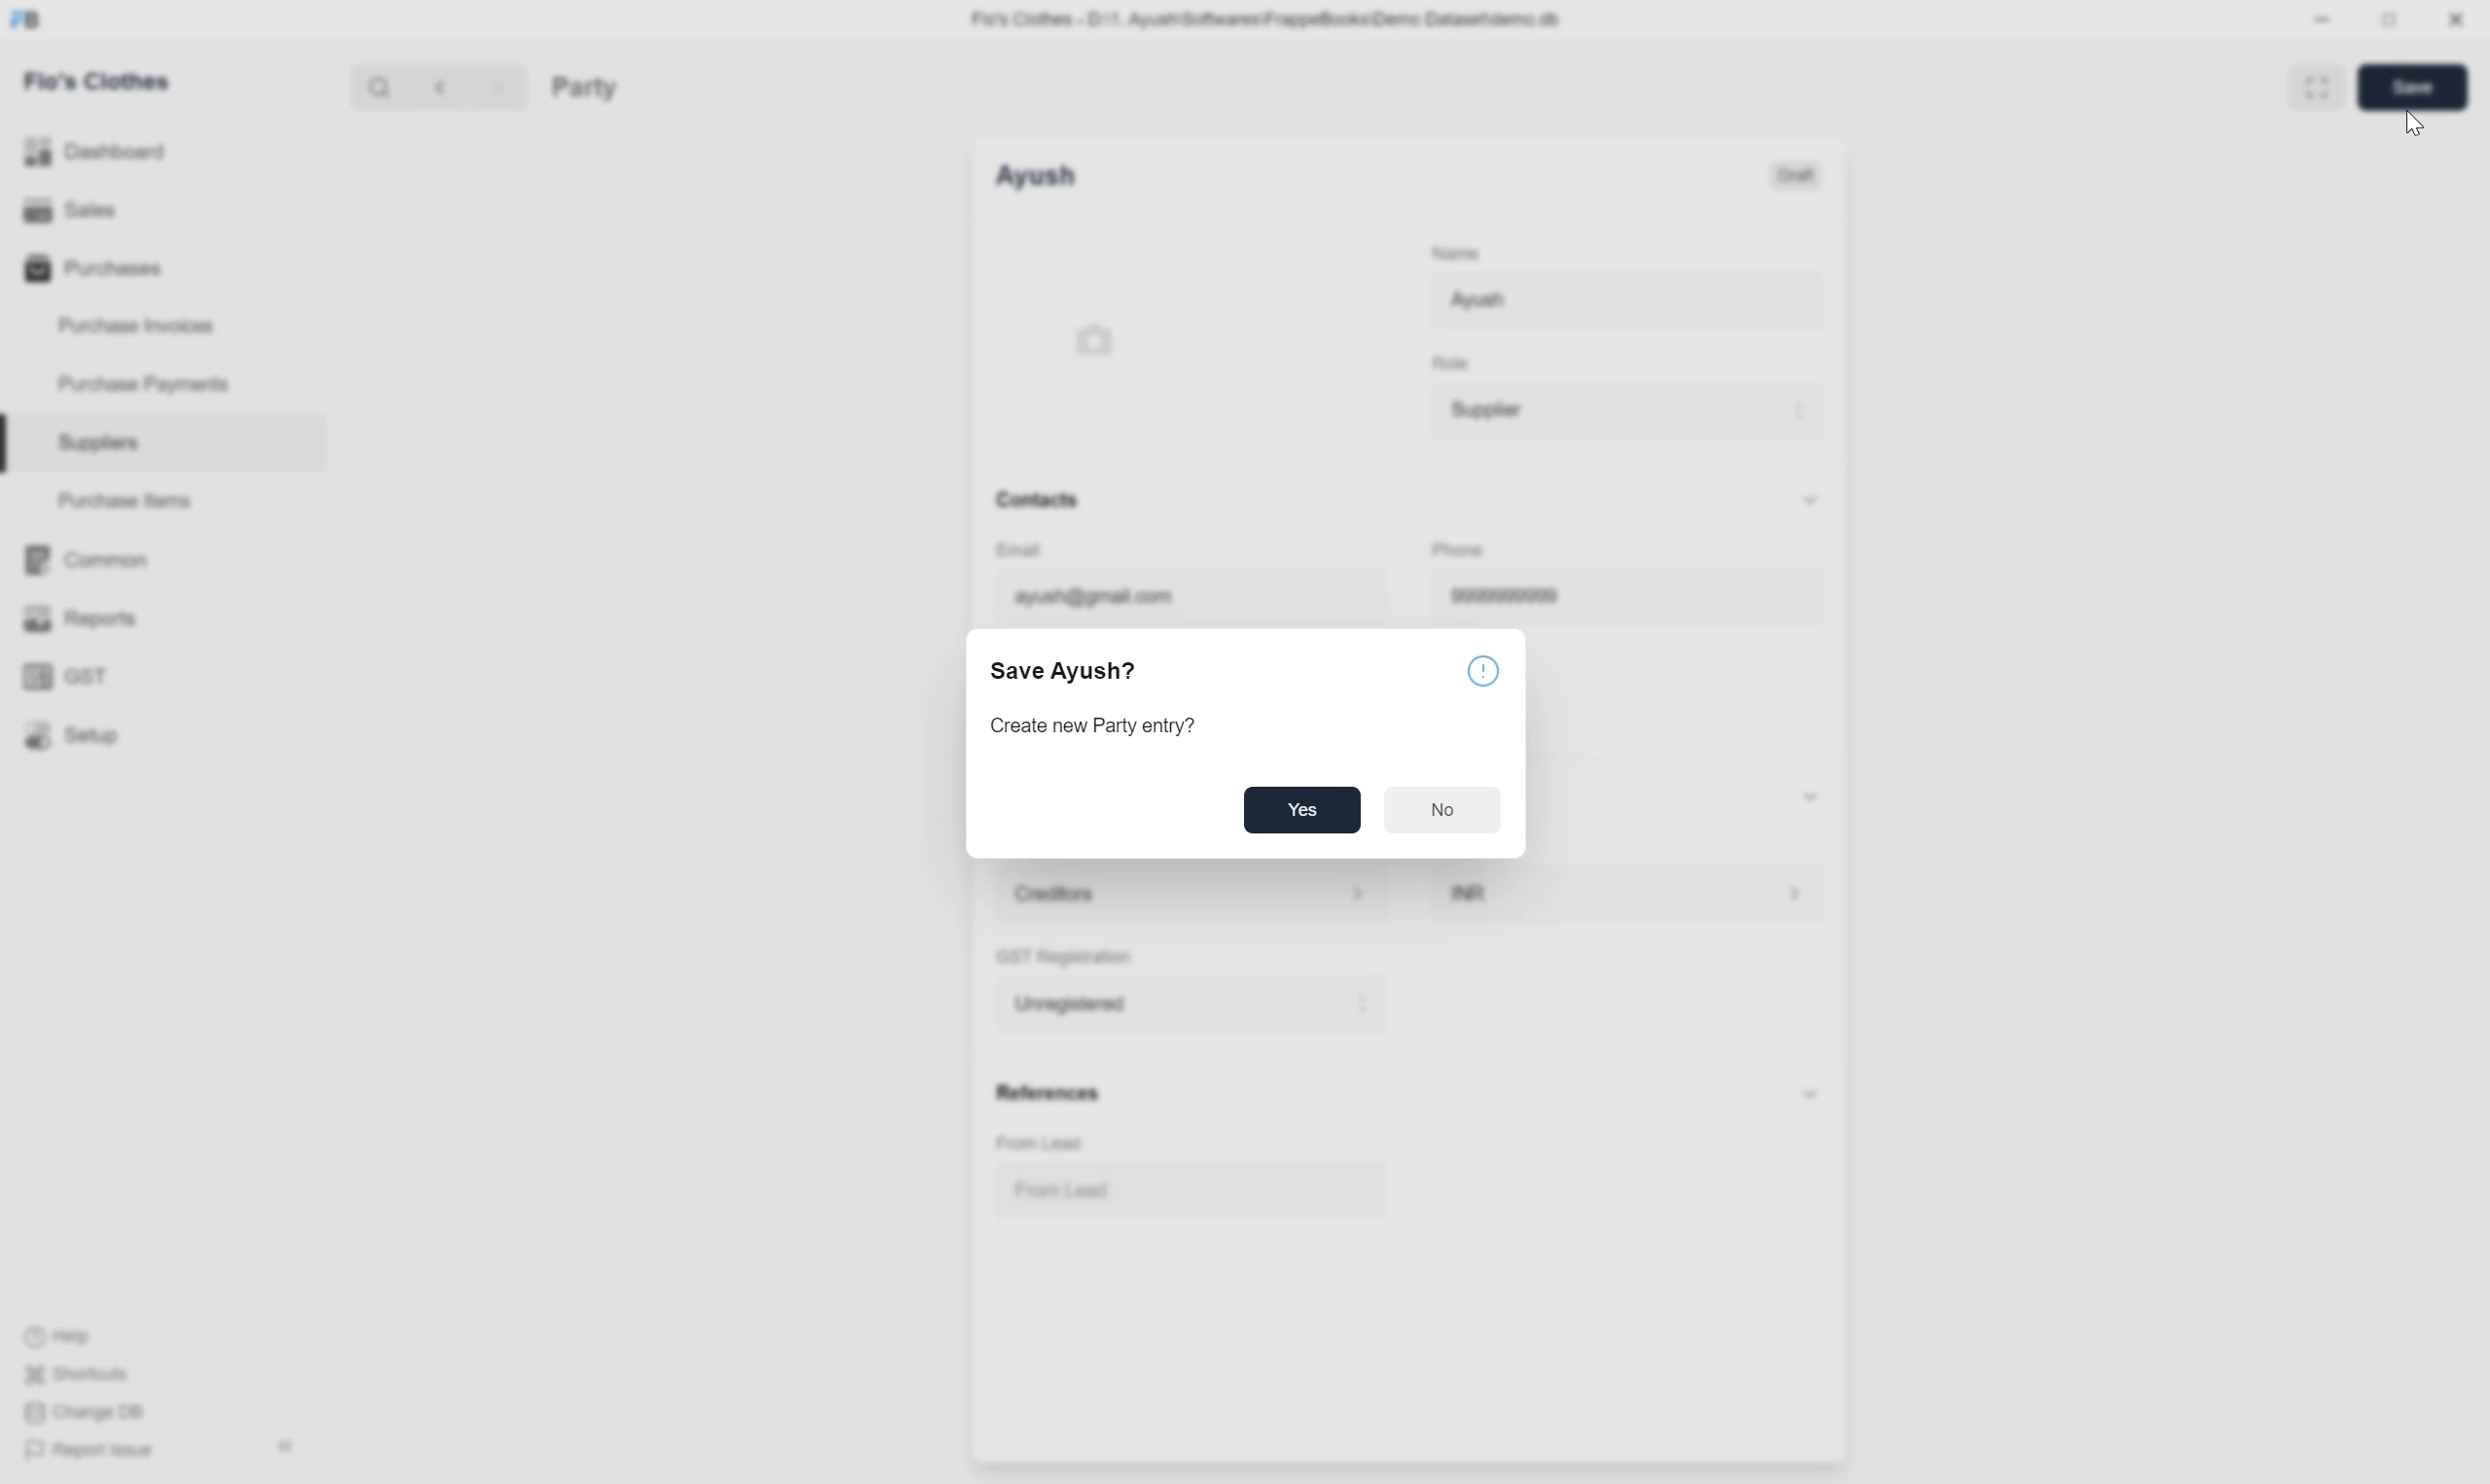 This screenshot has width=2490, height=1484. What do you see at coordinates (163, 444) in the screenshot?
I see `Suppliers` at bounding box center [163, 444].